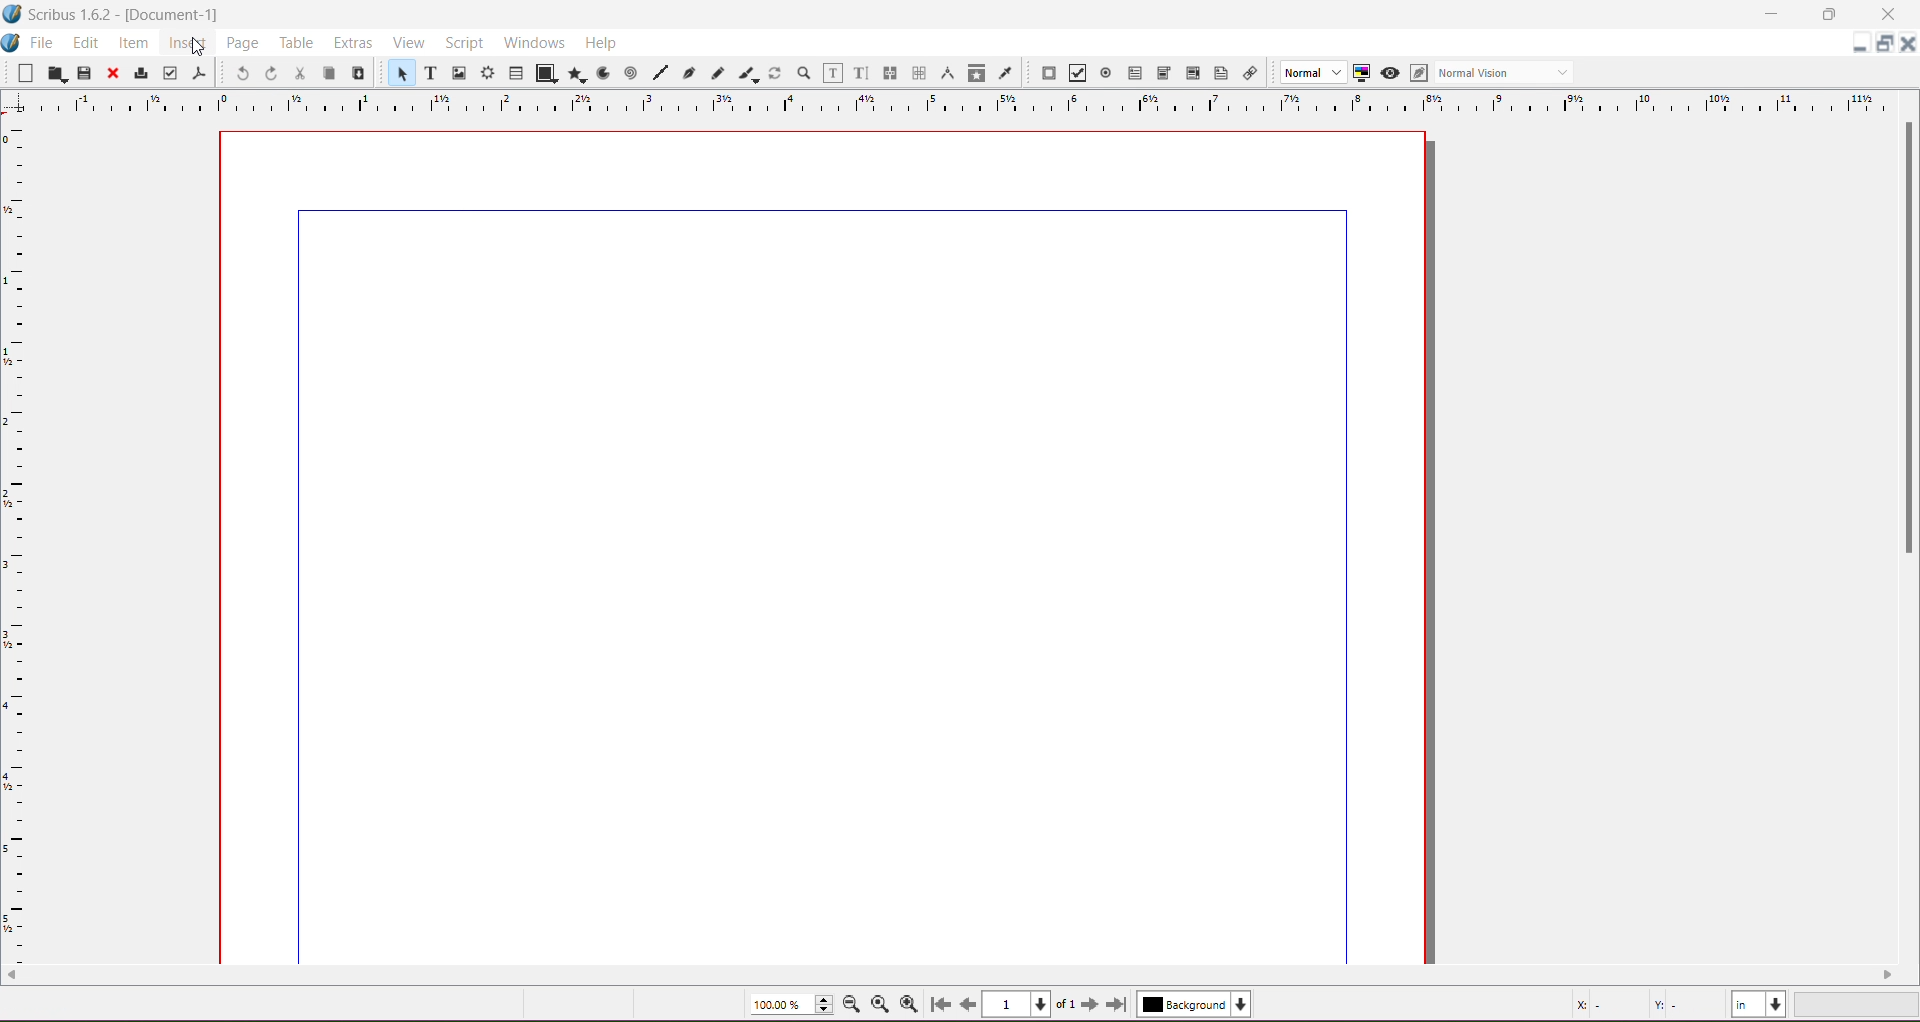  I want to click on Preview Mode, so click(1389, 74).